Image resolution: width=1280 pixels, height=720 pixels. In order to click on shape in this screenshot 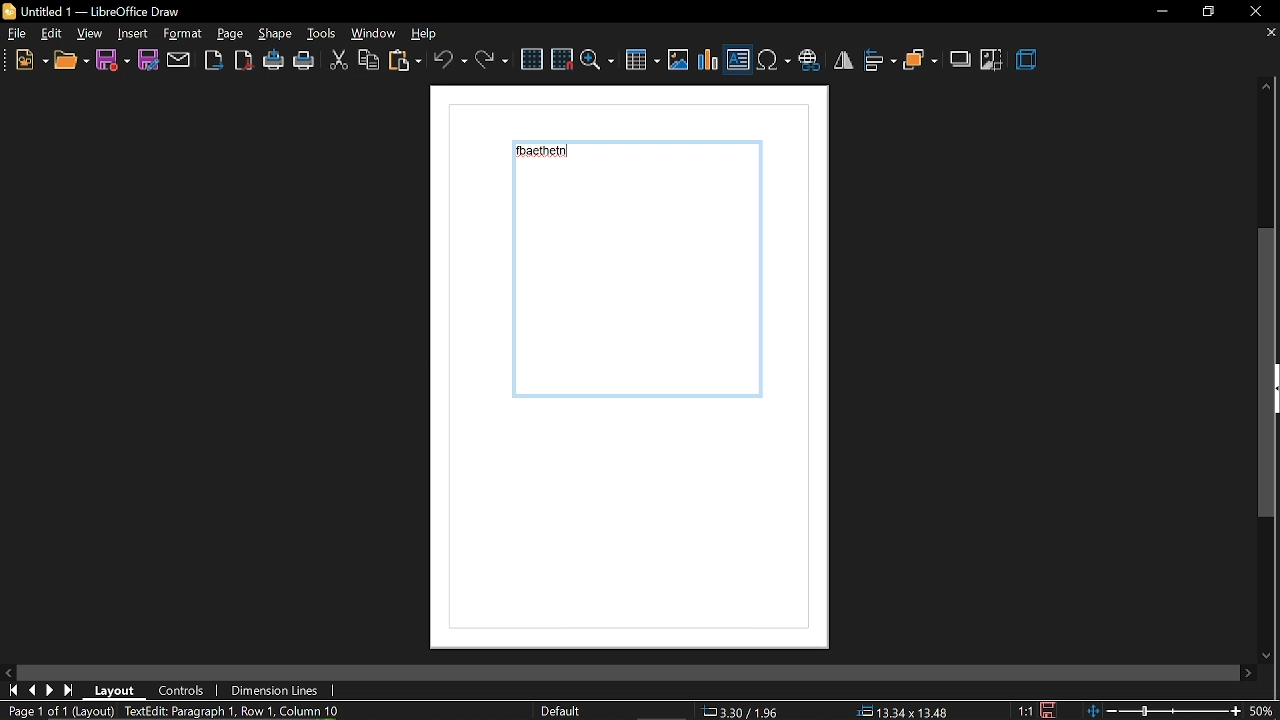, I will do `click(132, 34)`.